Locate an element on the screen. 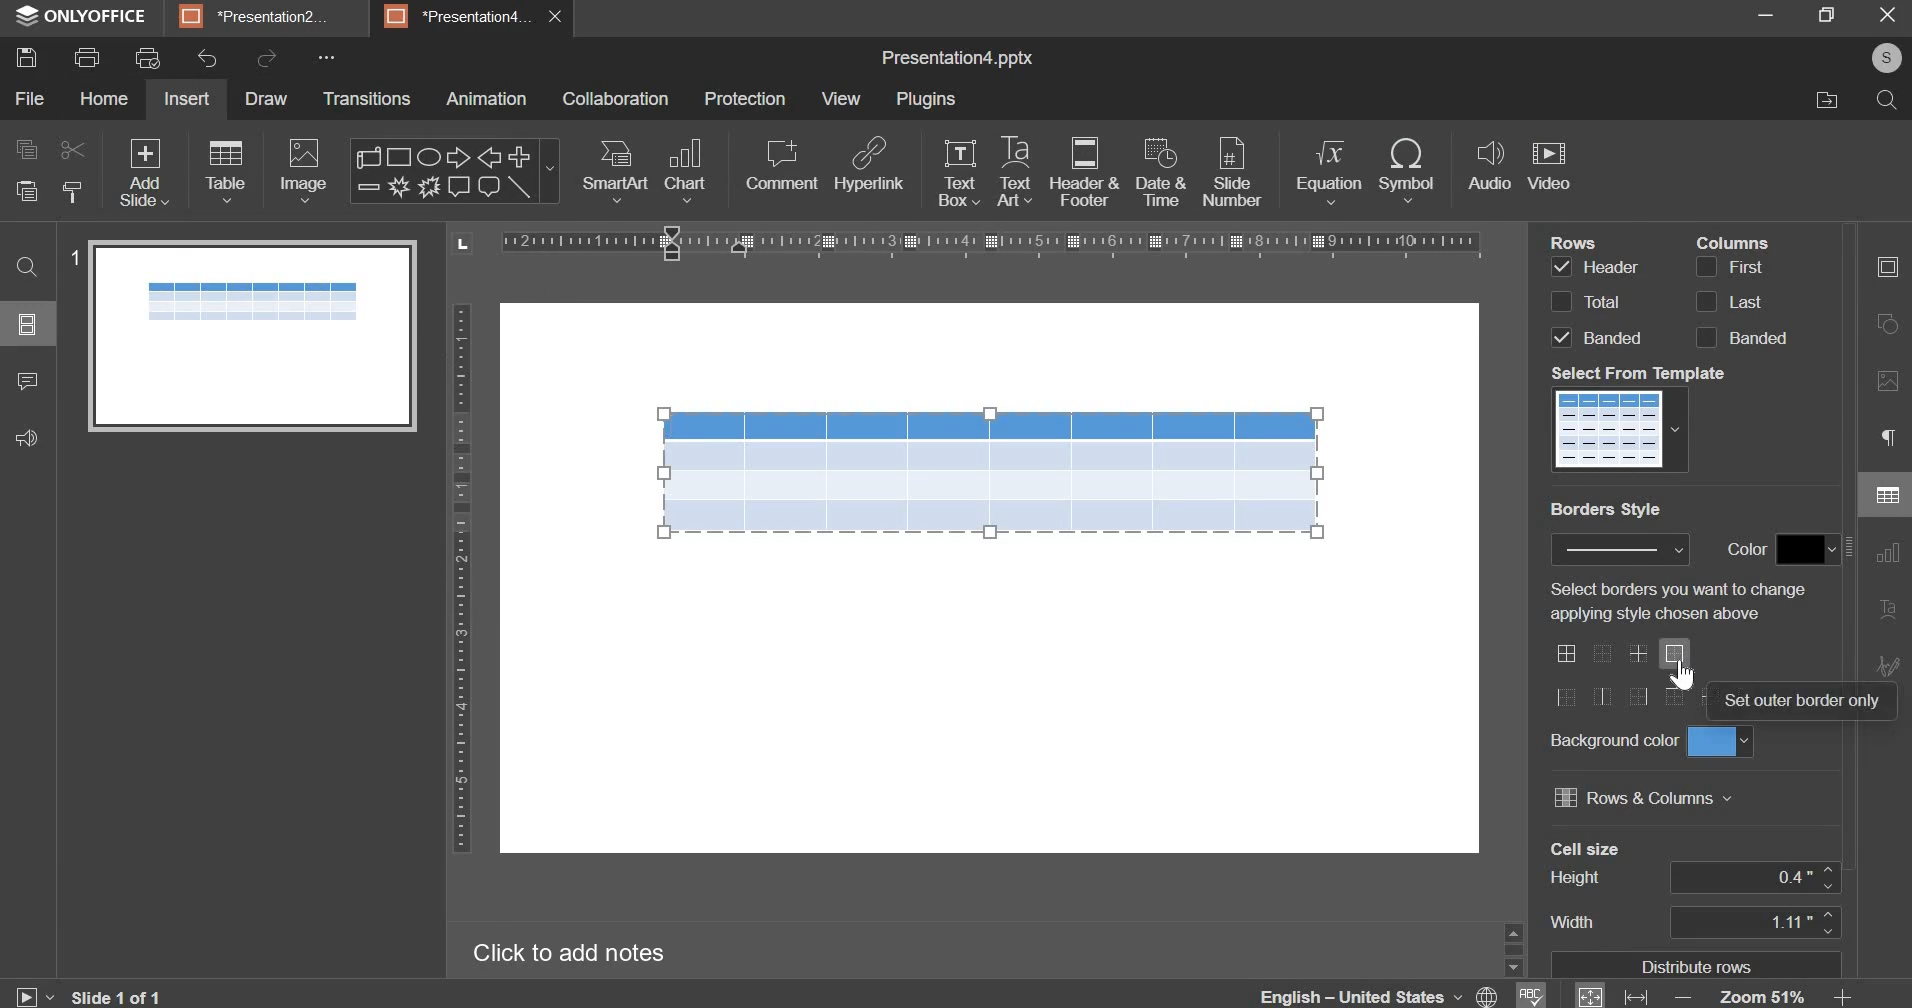 This screenshot has width=1912, height=1008. cell size is located at coordinates (1804, 926).